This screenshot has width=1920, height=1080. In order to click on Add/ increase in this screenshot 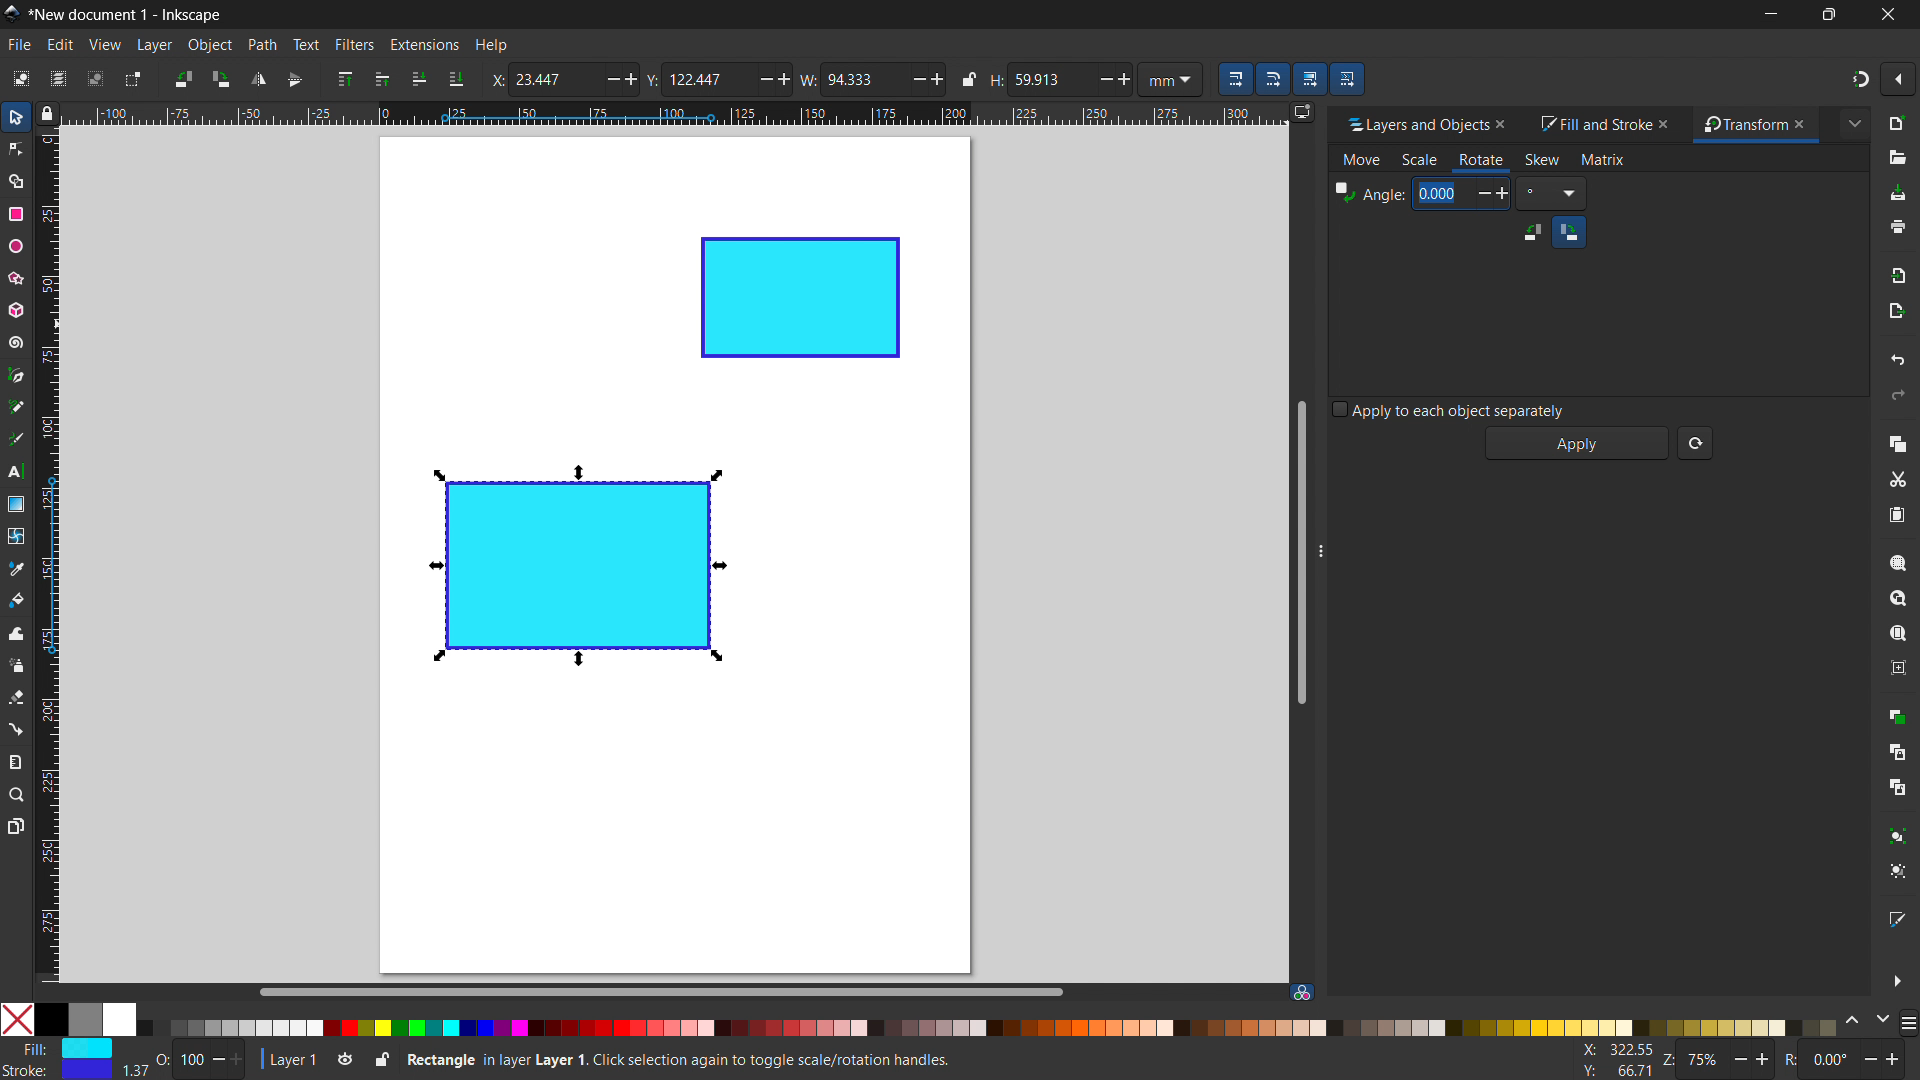, I will do `click(1125, 77)`.